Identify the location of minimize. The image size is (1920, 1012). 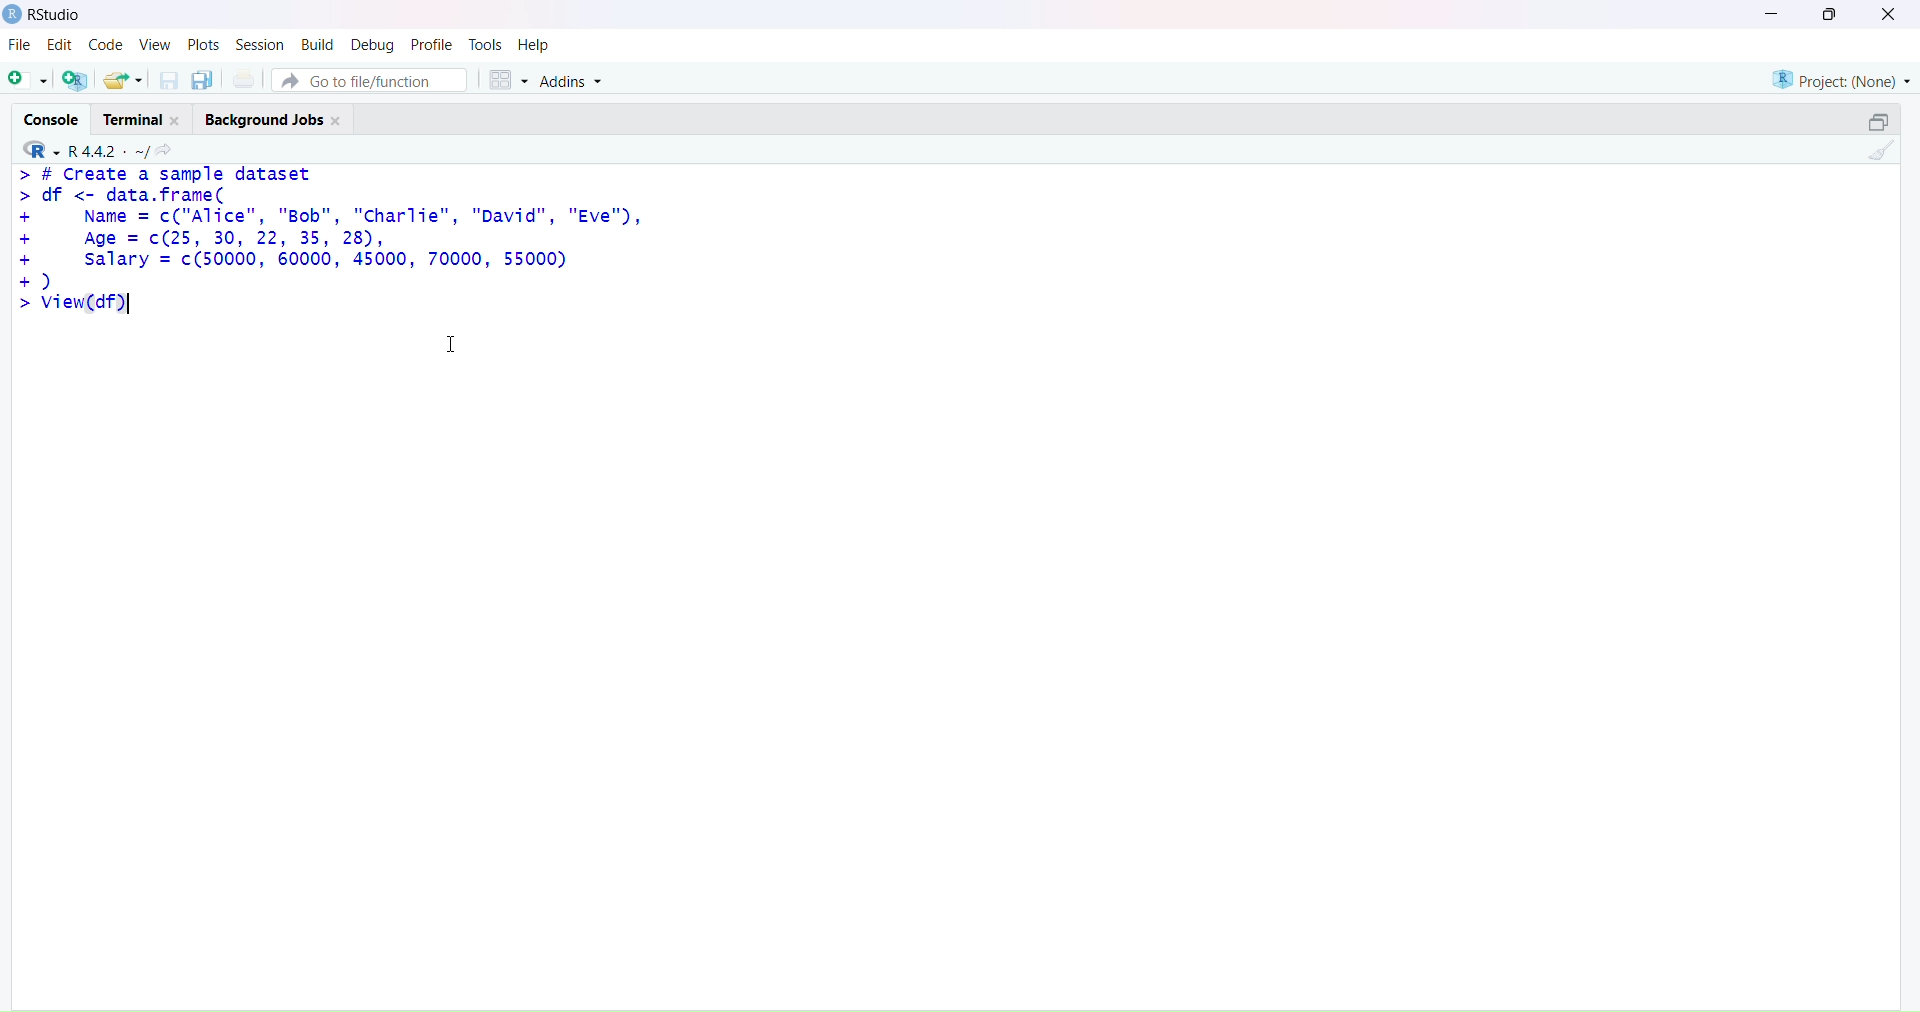
(1763, 13).